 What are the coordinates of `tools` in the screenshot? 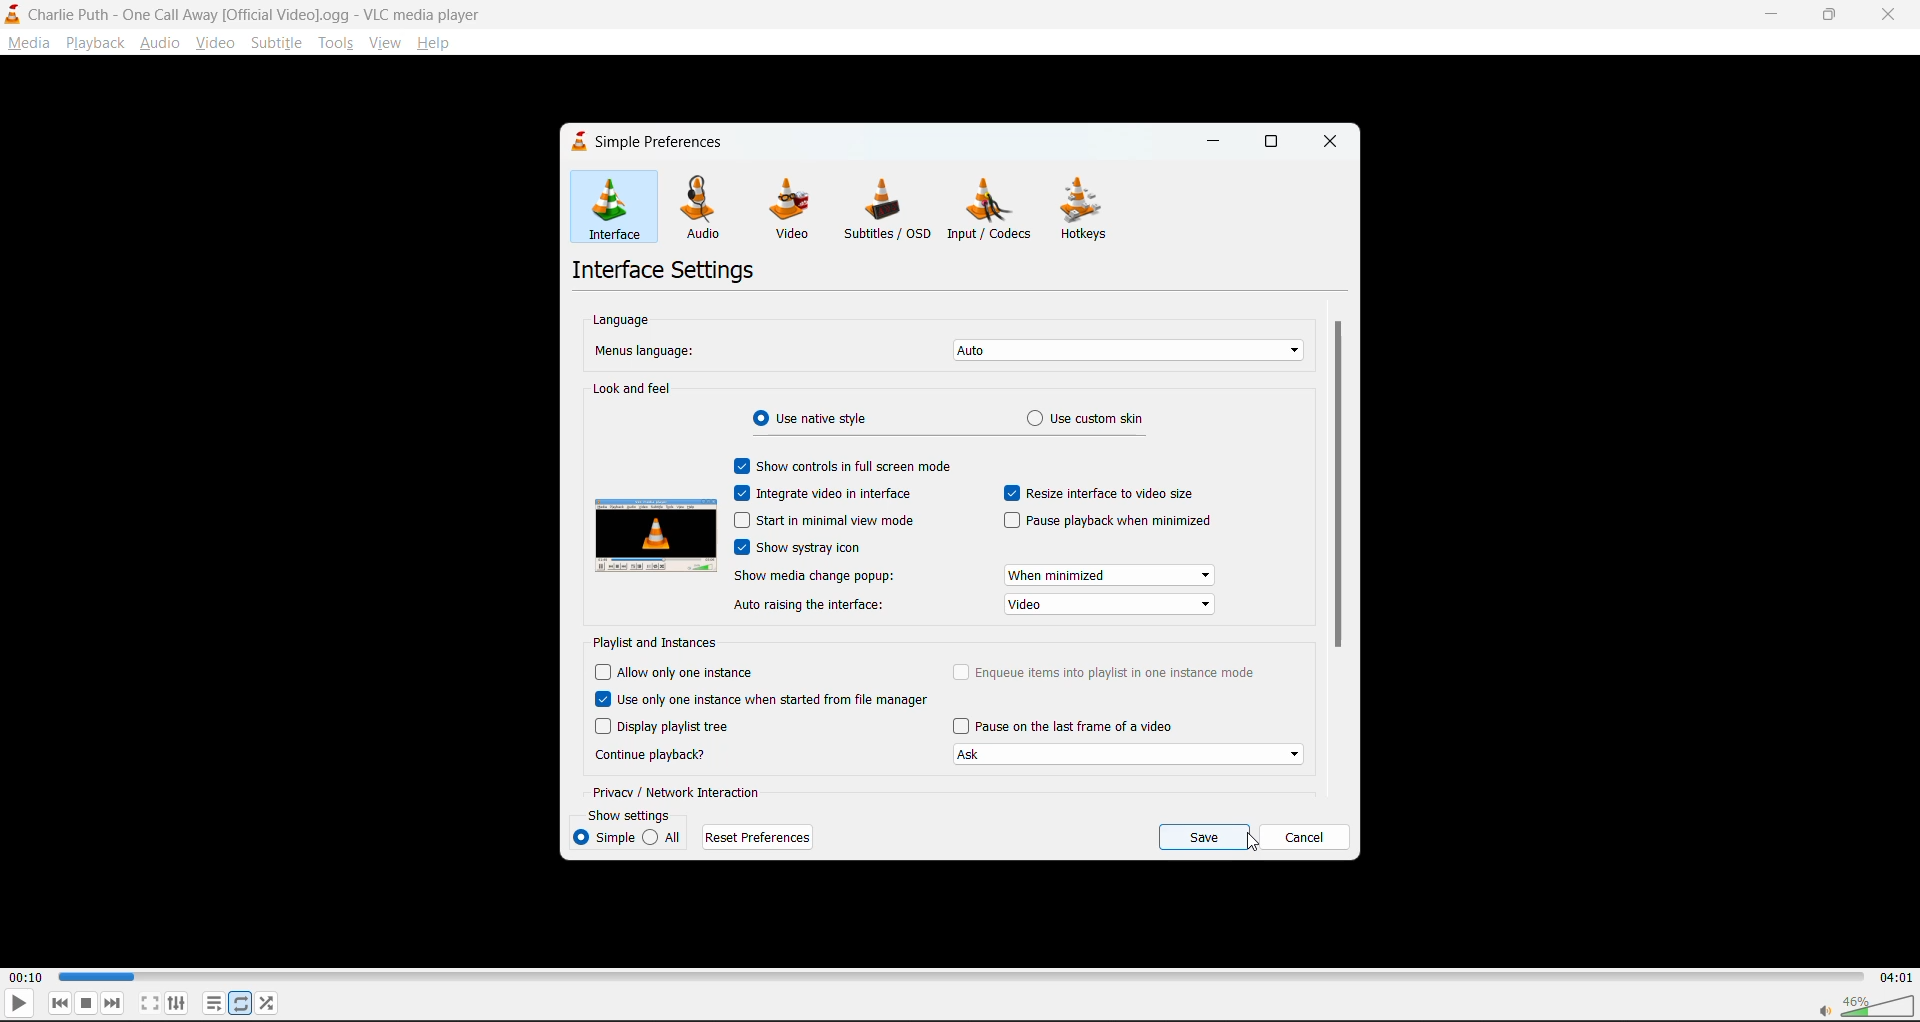 It's located at (337, 42).